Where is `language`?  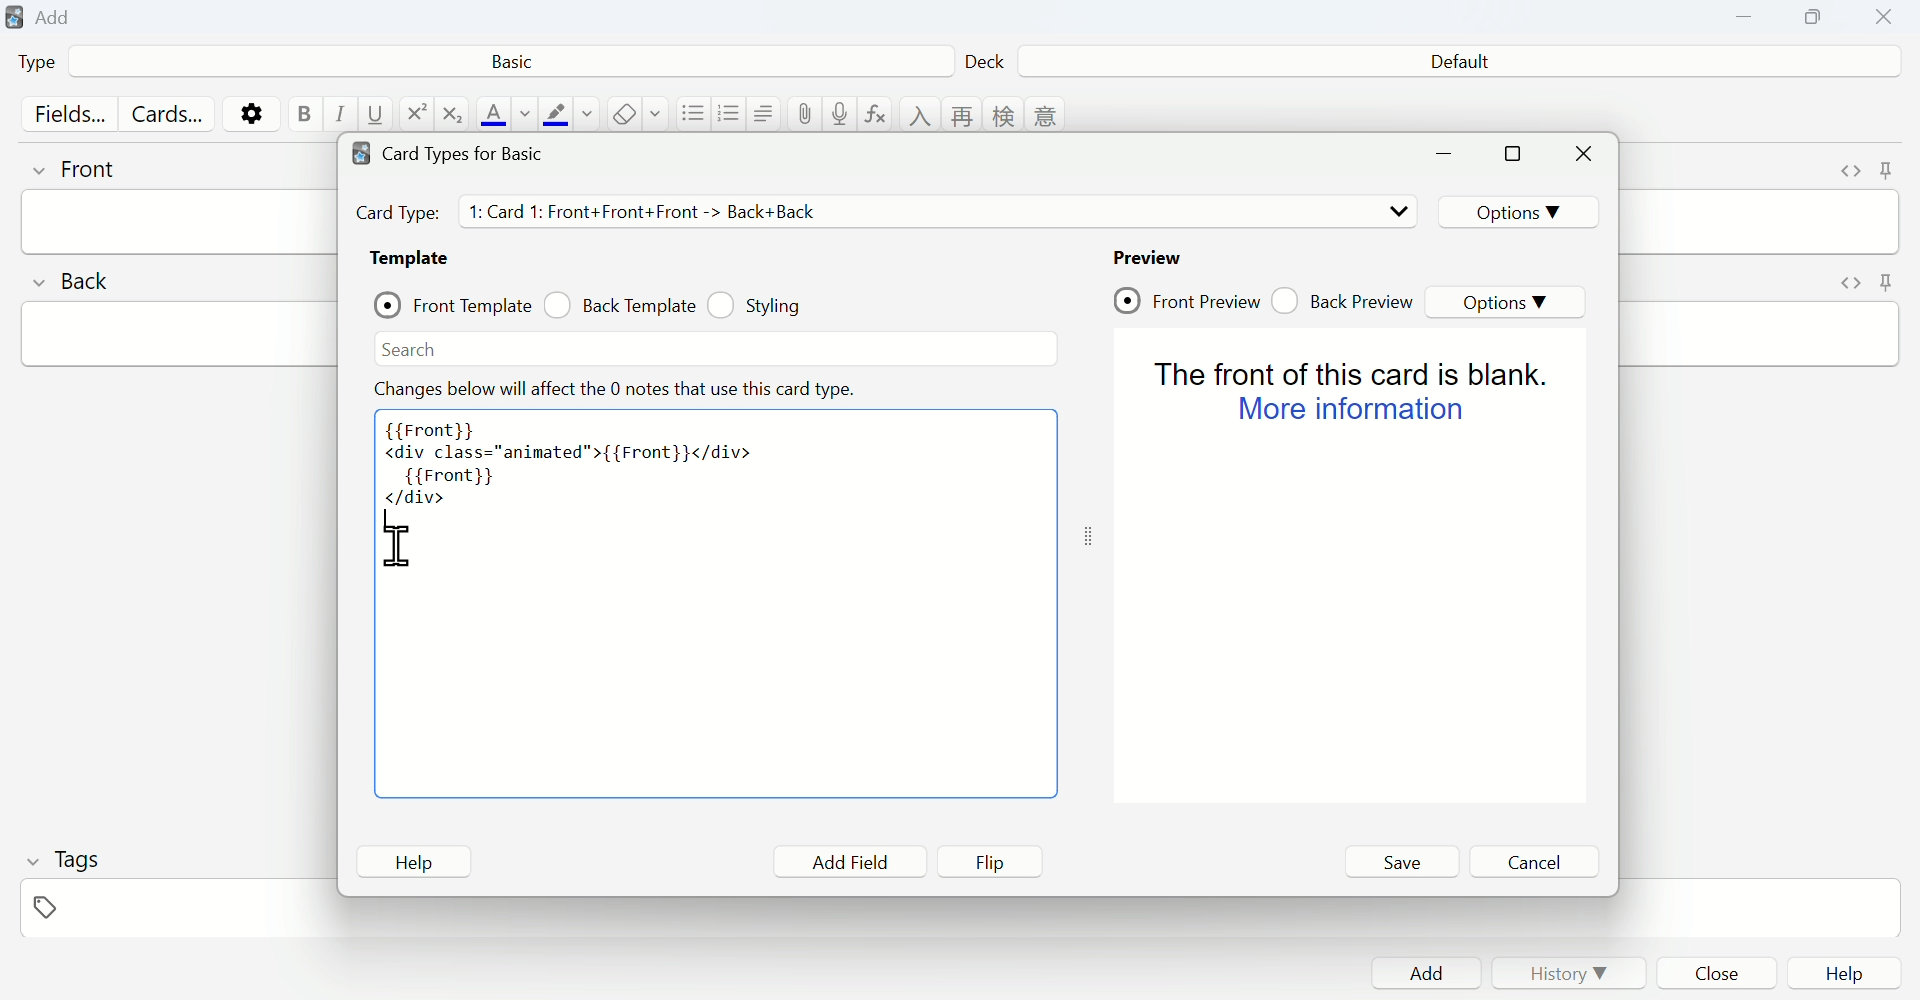
language is located at coordinates (1004, 114).